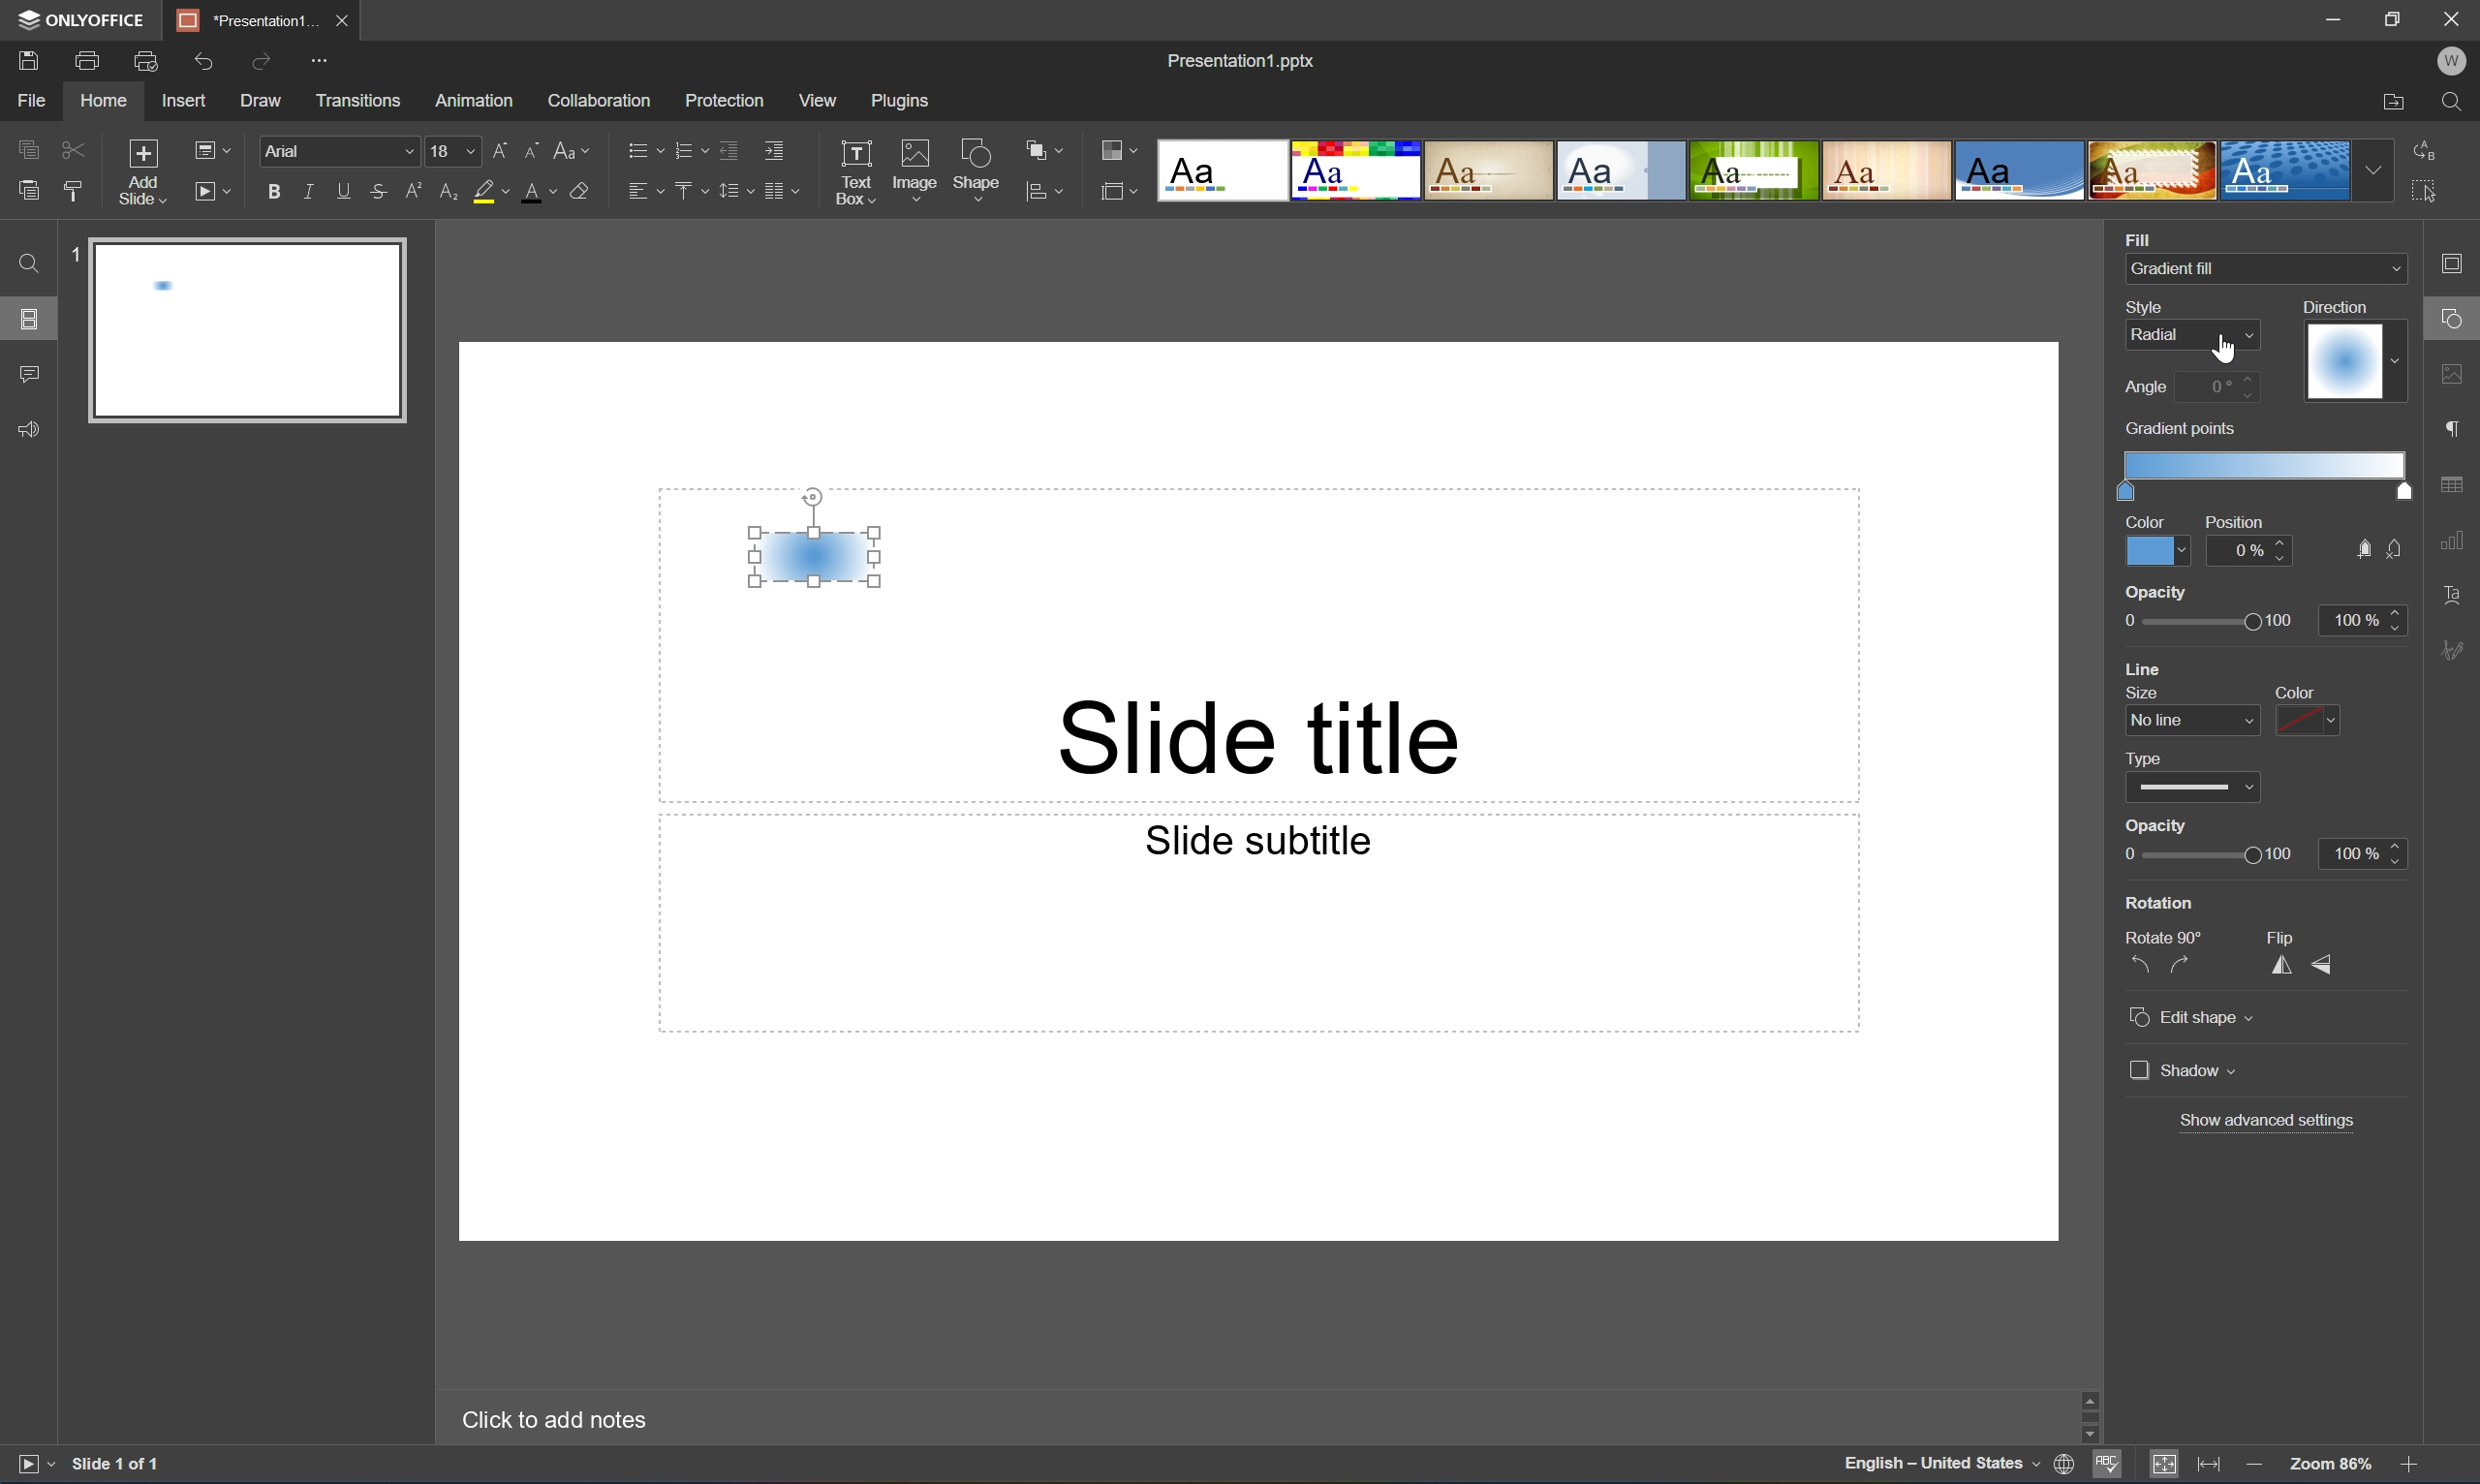  What do you see at coordinates (688, 191) in the screenshot?
I see `Vertical align` at bounding box center [688, 191].